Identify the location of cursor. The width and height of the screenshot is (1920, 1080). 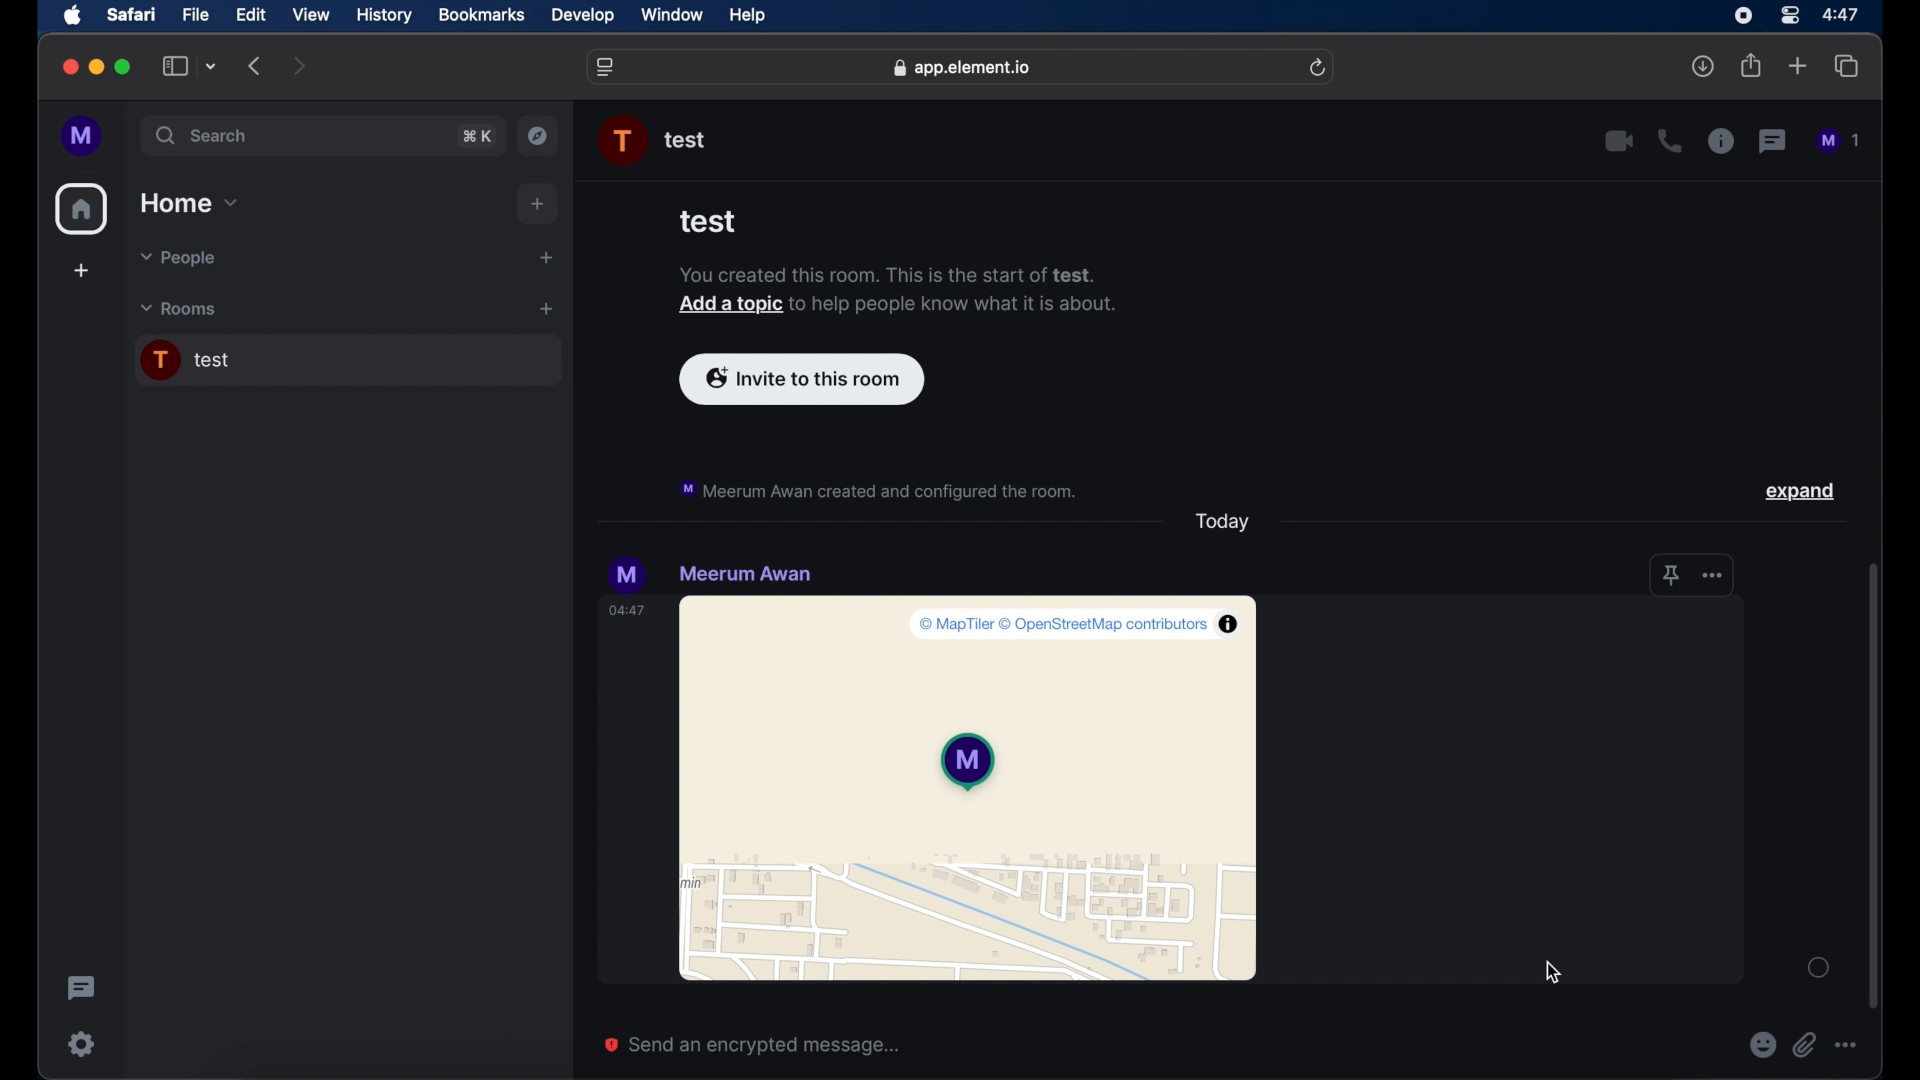
(1553, 970).